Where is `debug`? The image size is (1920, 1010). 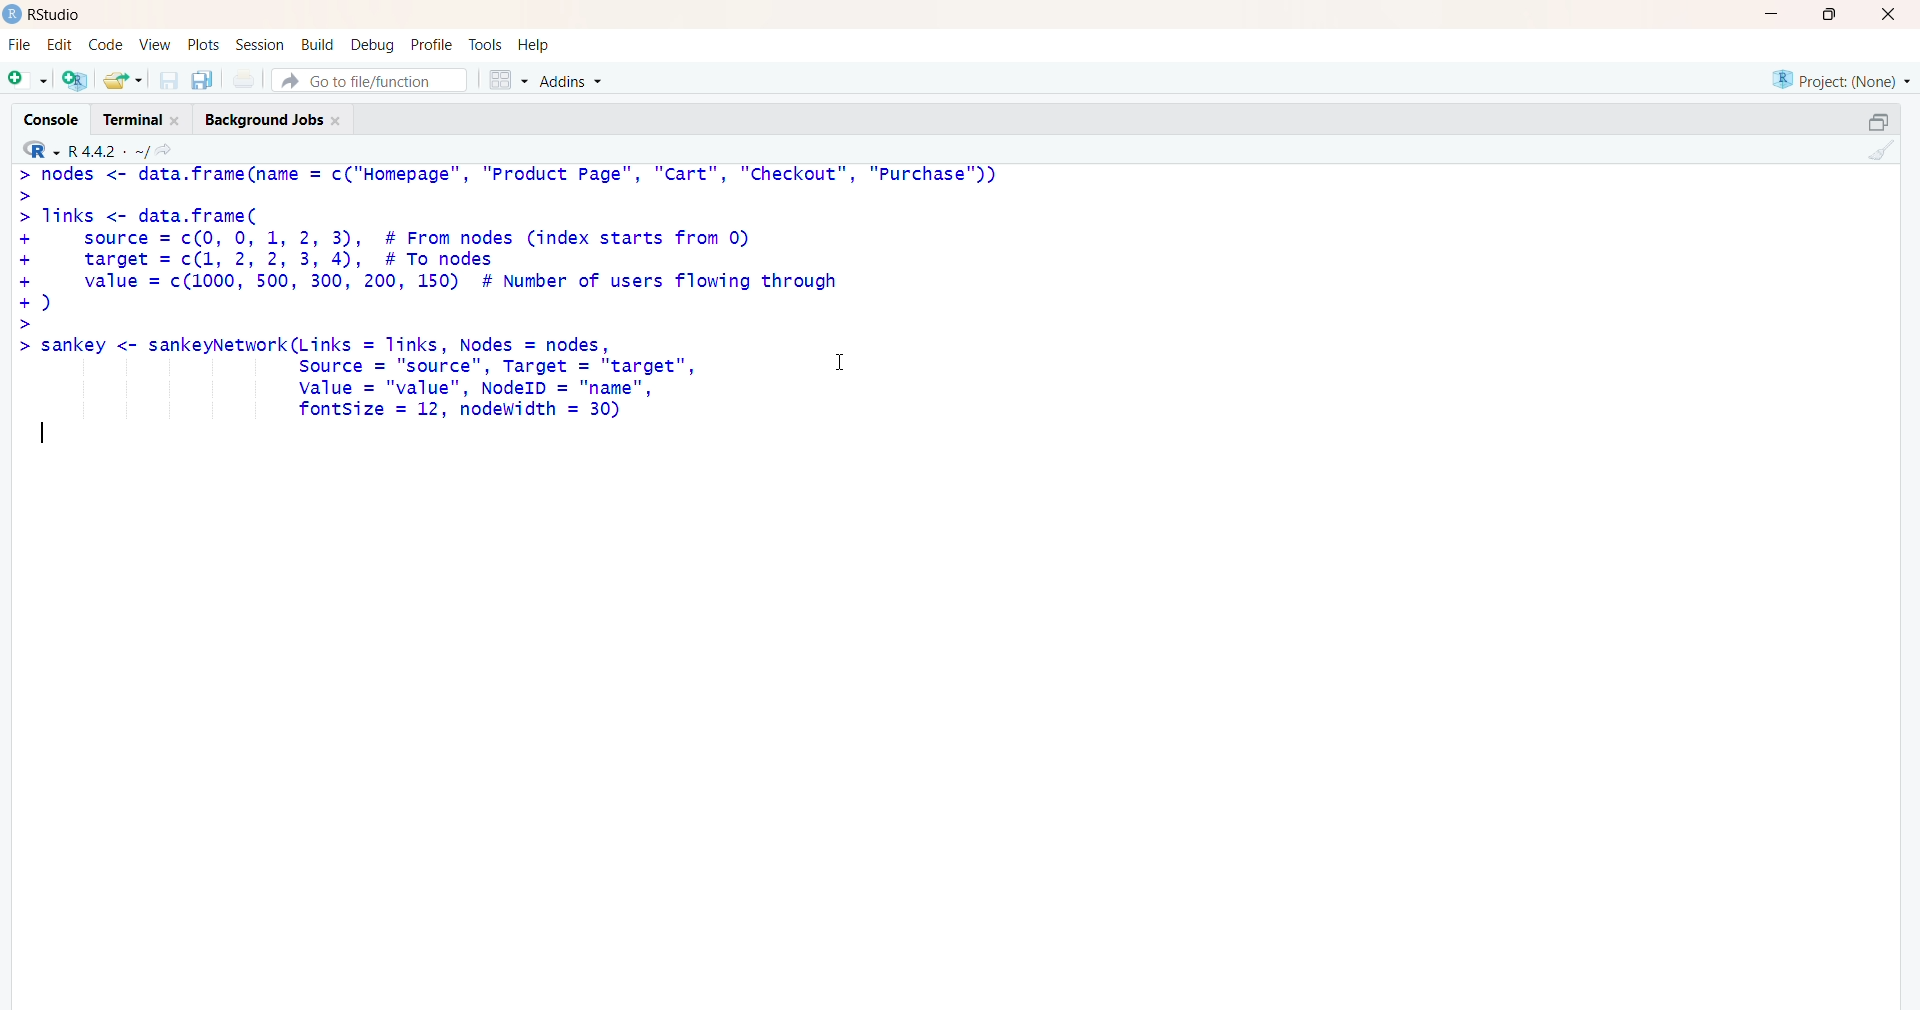 debug is located at coordinates (370, 45).